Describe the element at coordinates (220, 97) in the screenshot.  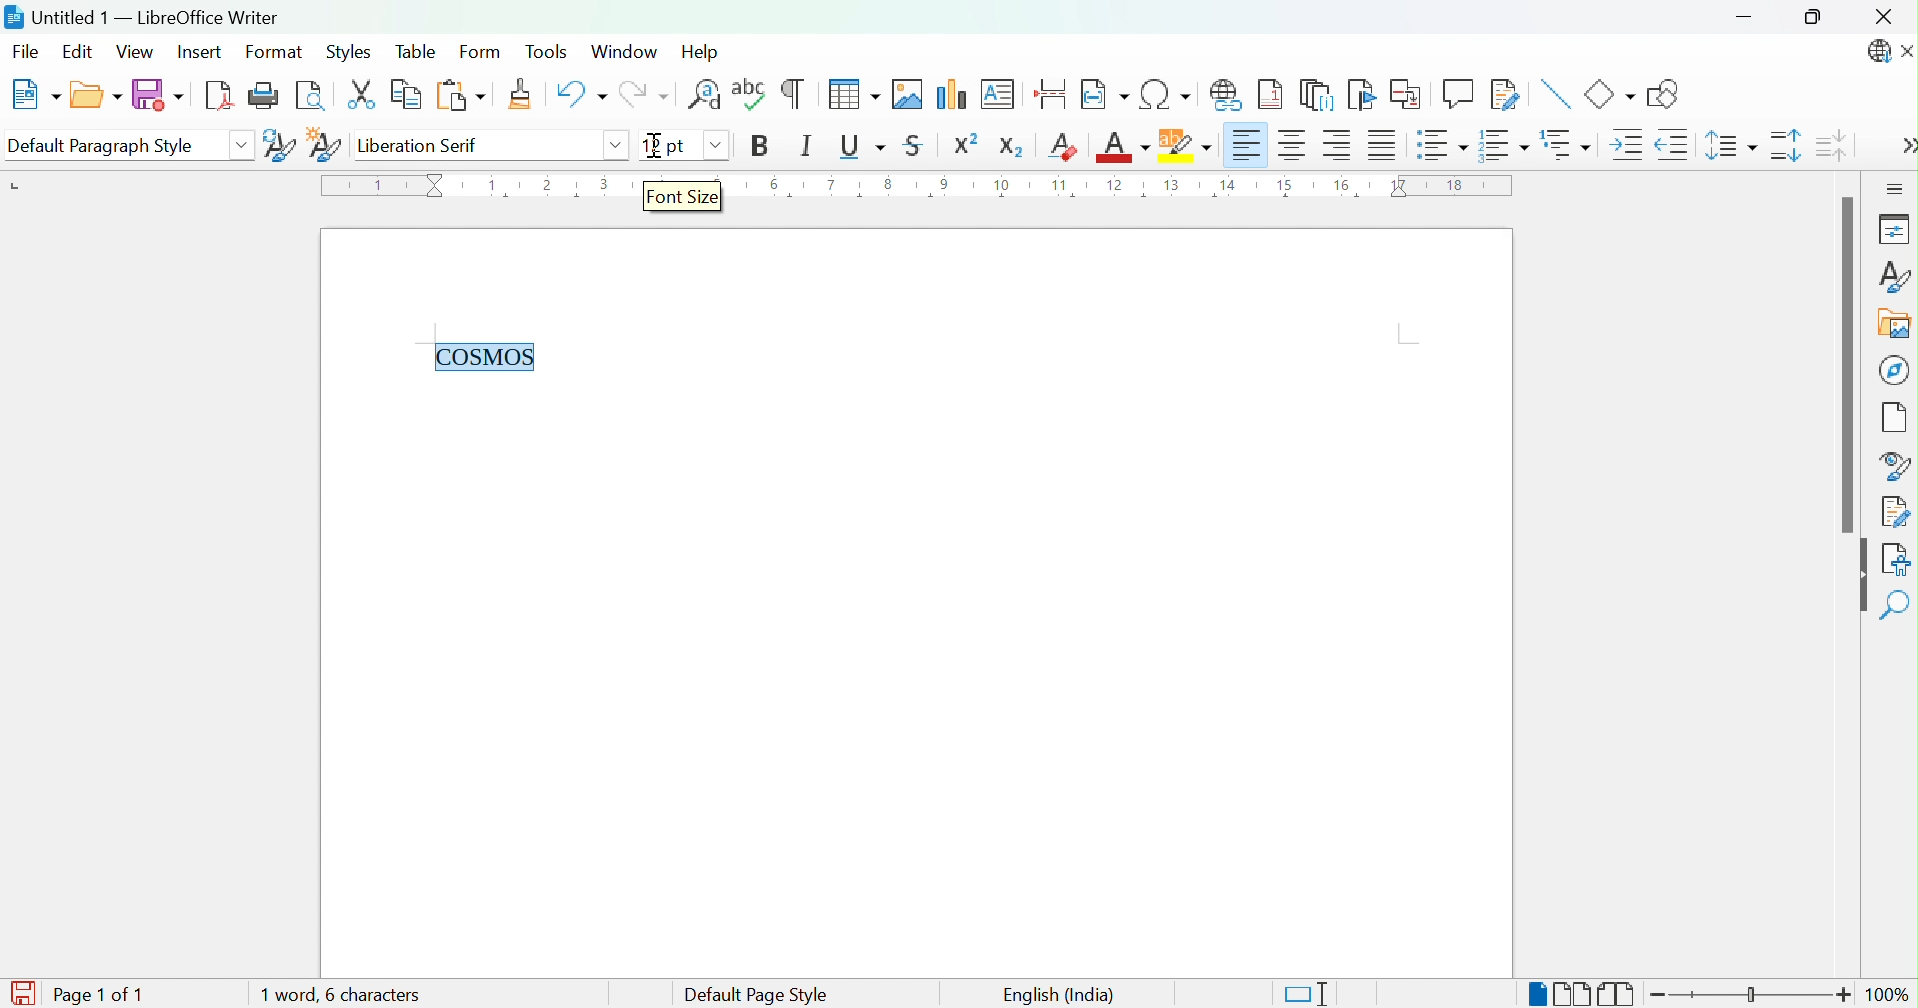
I see `Export as PDF` at that location.